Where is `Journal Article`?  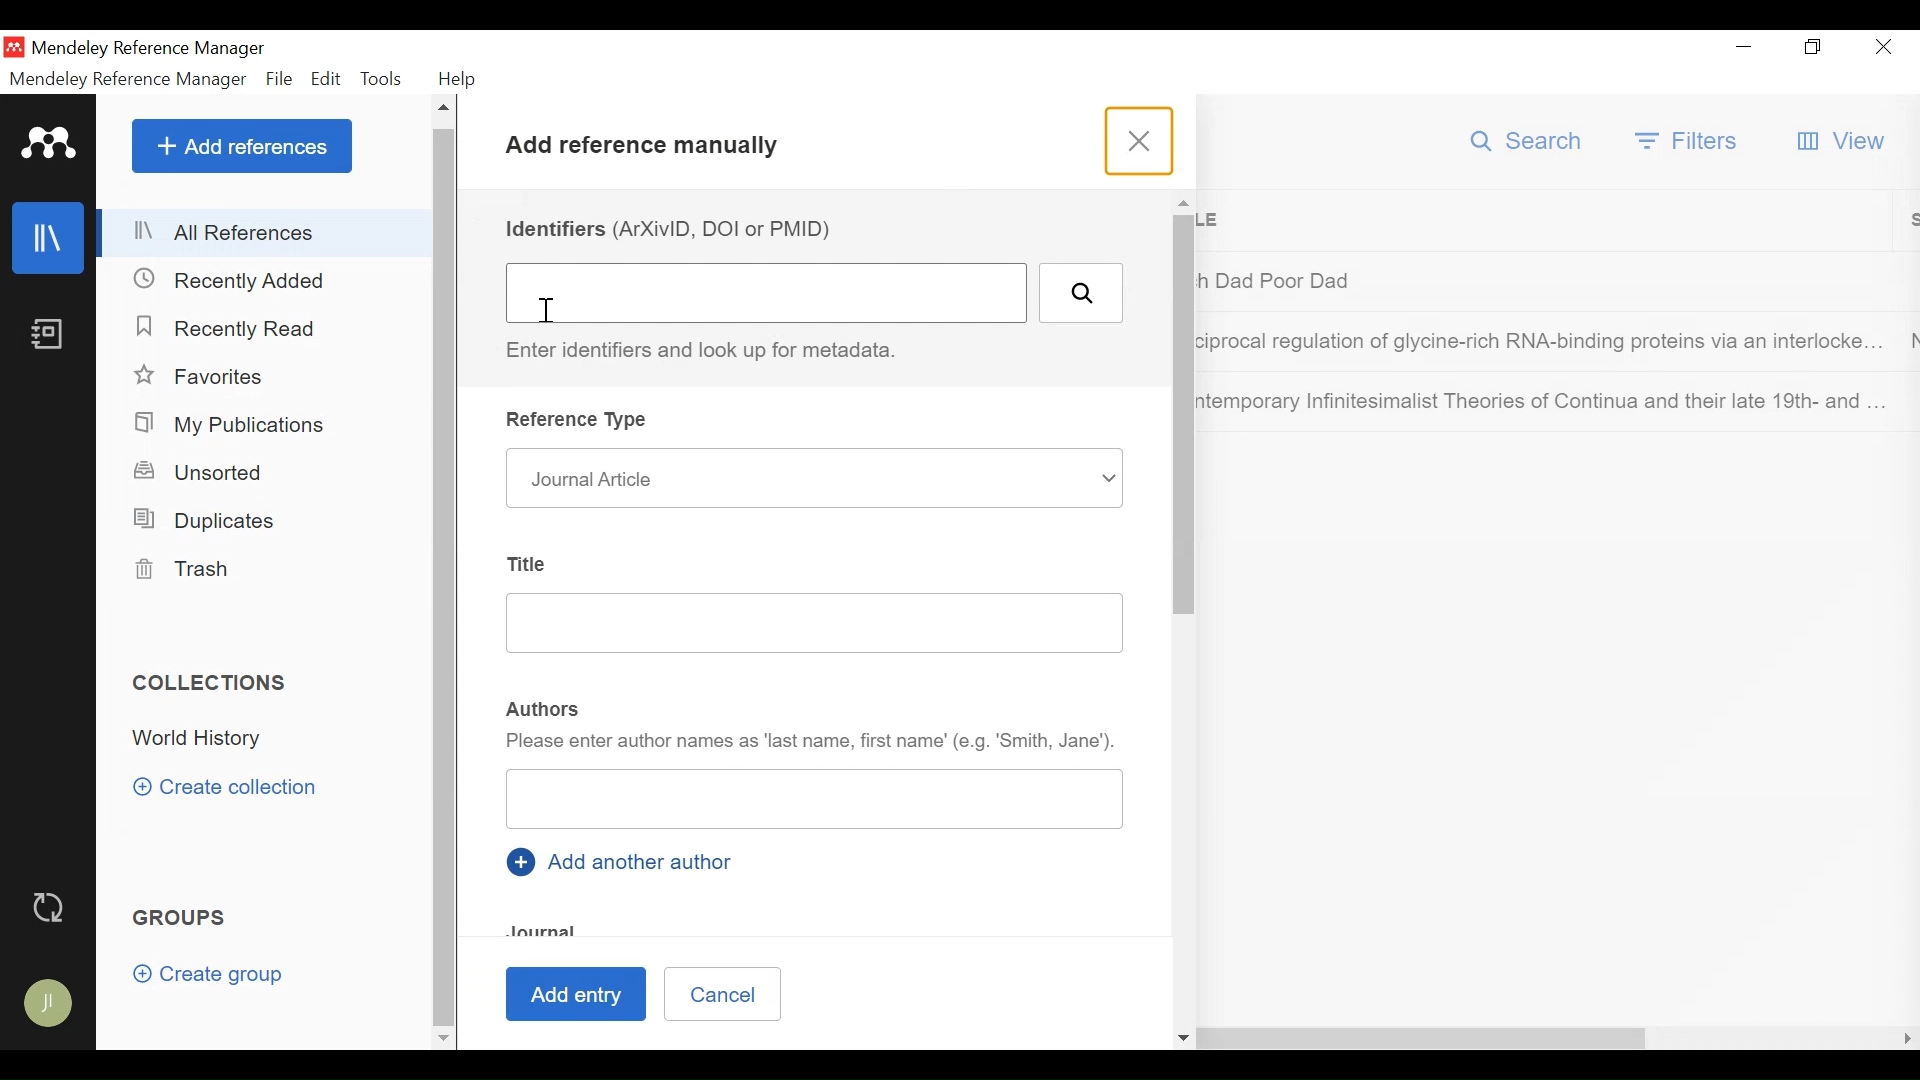 Journal Article is located at coordinates (811, 478).